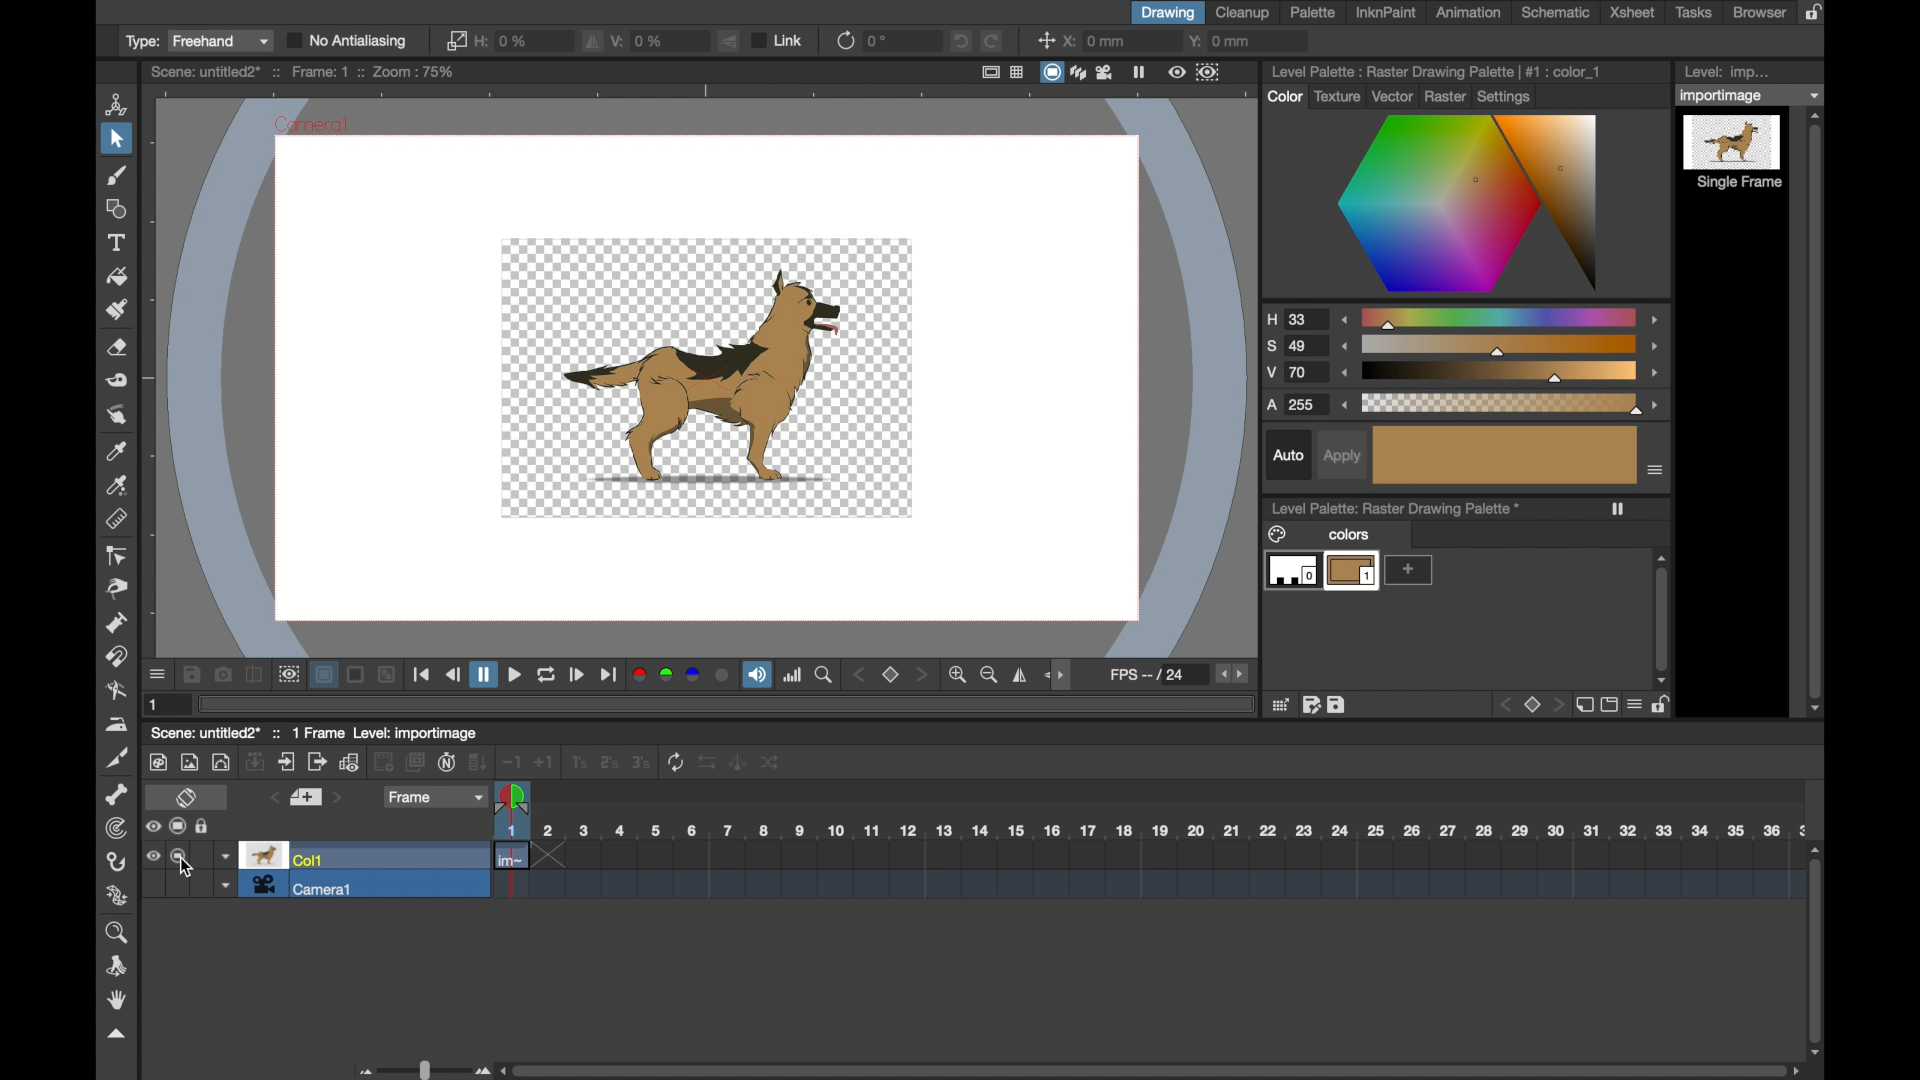  What do you see at coordinates (180, 856) in the screenshot?
I see `screen` at bounding box center [180, 856].